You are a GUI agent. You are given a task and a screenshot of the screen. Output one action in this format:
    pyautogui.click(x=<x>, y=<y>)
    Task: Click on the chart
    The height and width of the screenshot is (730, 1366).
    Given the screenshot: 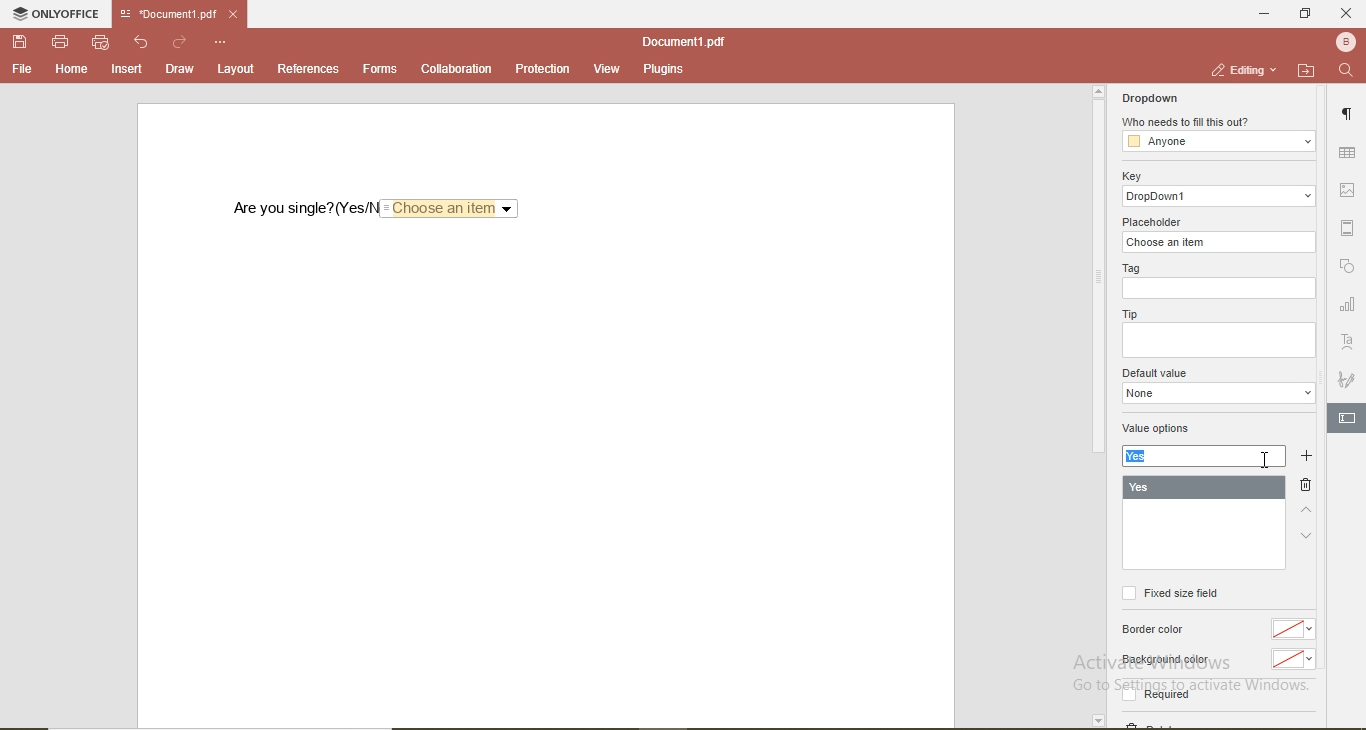 What is the action you would take?
    pyautogui.click(x=1348, y=304)
    